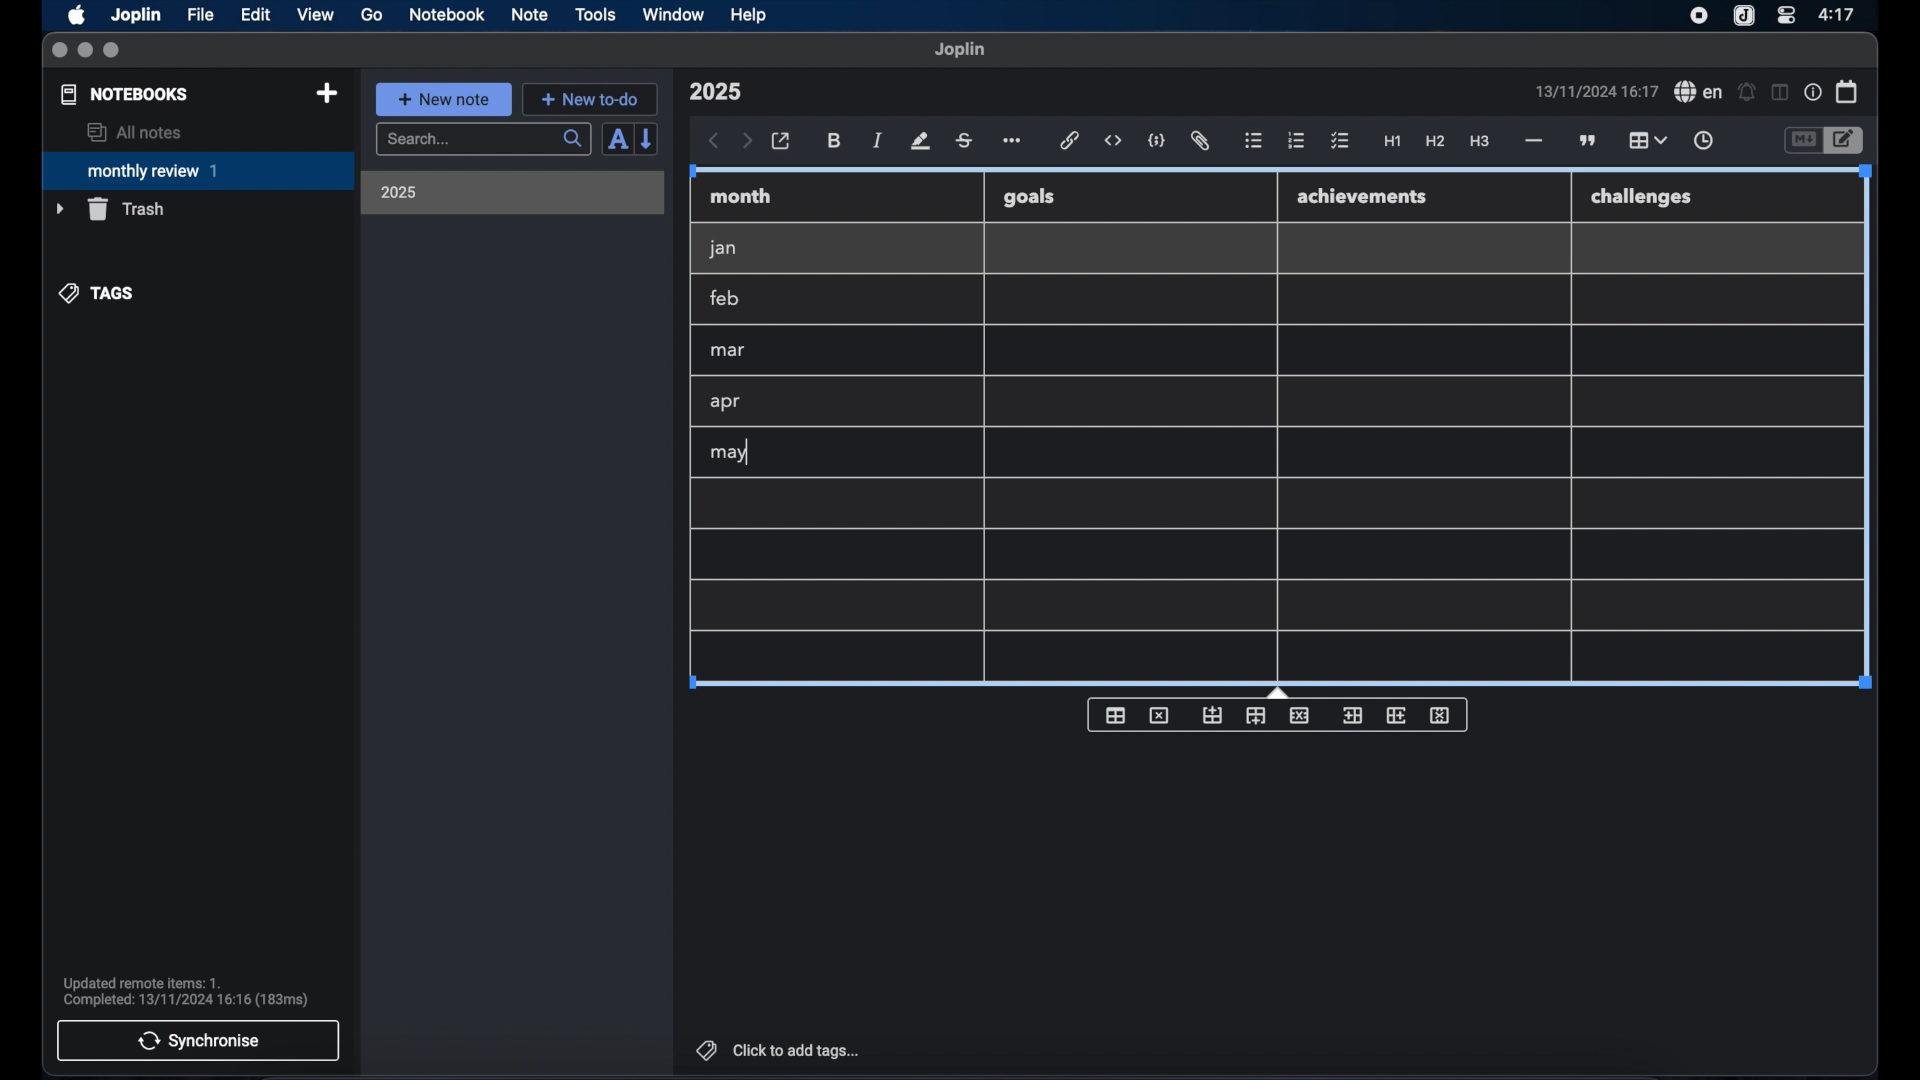  Describe the element at coordinates (1742, 17) in the screenshot. I see `joplin icon` at that location.